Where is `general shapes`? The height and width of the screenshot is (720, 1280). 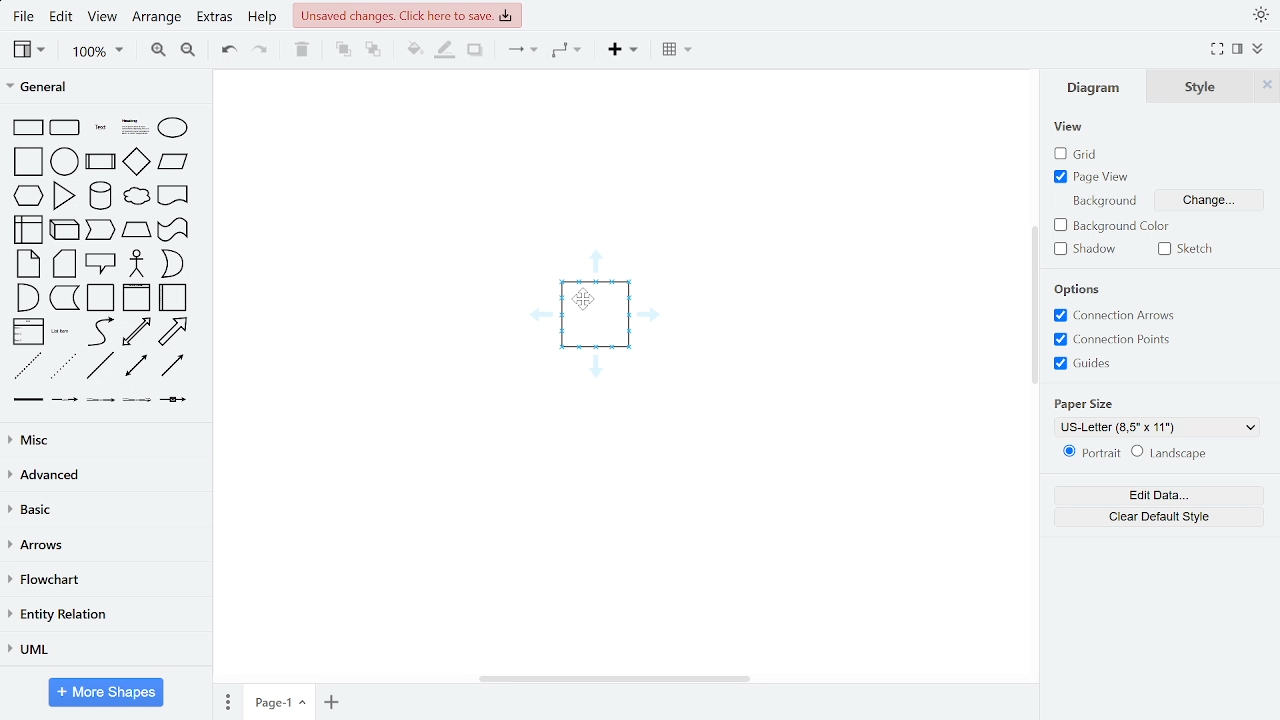 general shapes is located at coordinates (63, 159).